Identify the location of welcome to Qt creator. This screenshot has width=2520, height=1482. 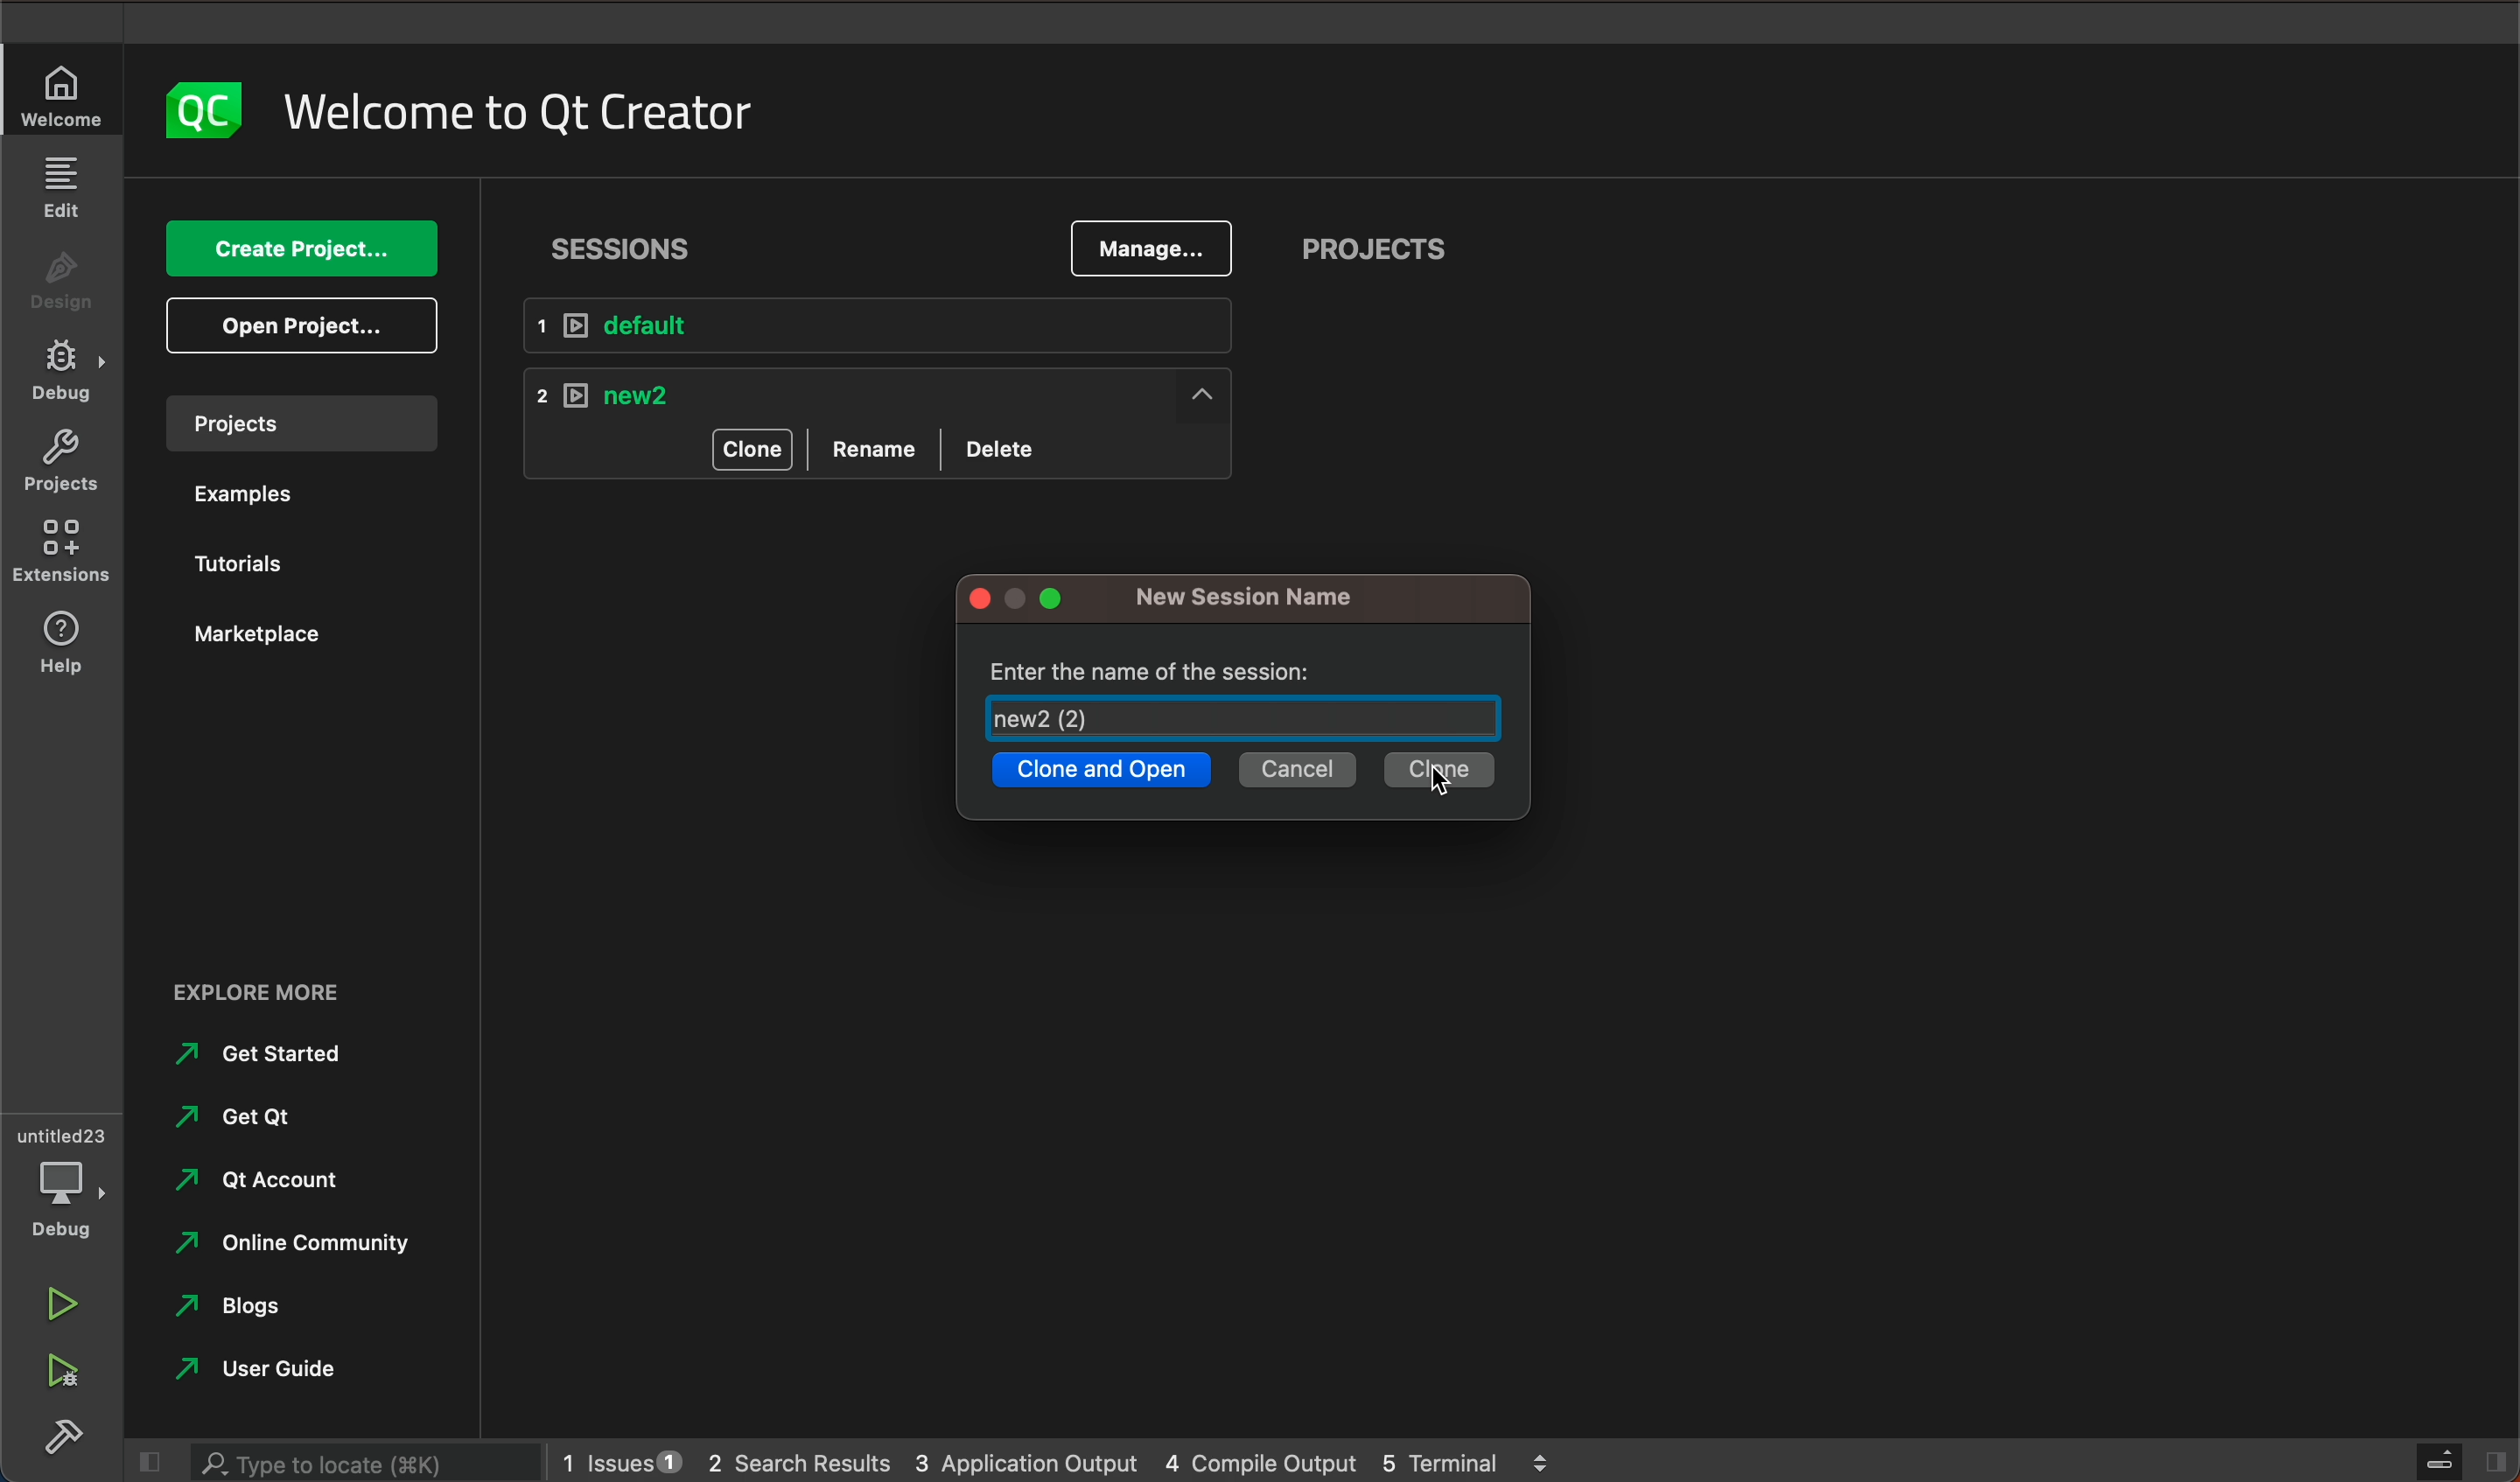
(553, 105).